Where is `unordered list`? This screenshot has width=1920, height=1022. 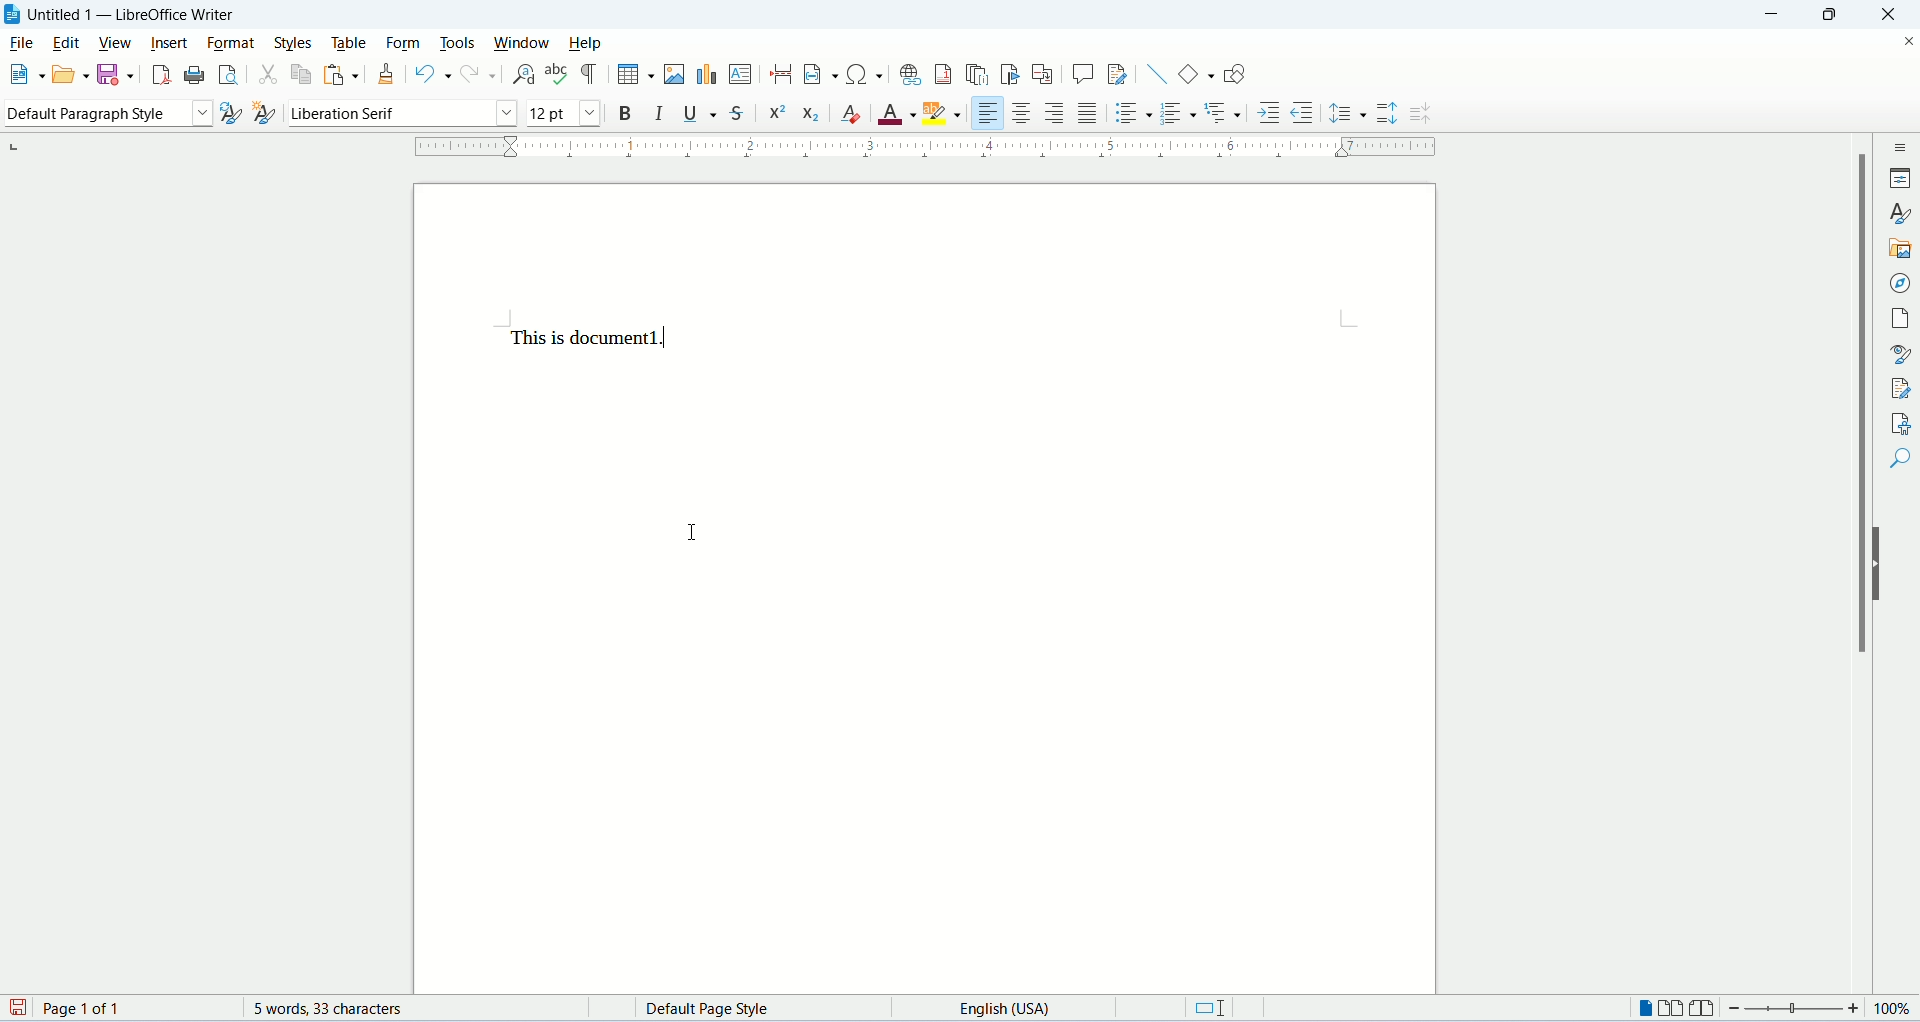 unordered list is located at coordinates (1131, 114).